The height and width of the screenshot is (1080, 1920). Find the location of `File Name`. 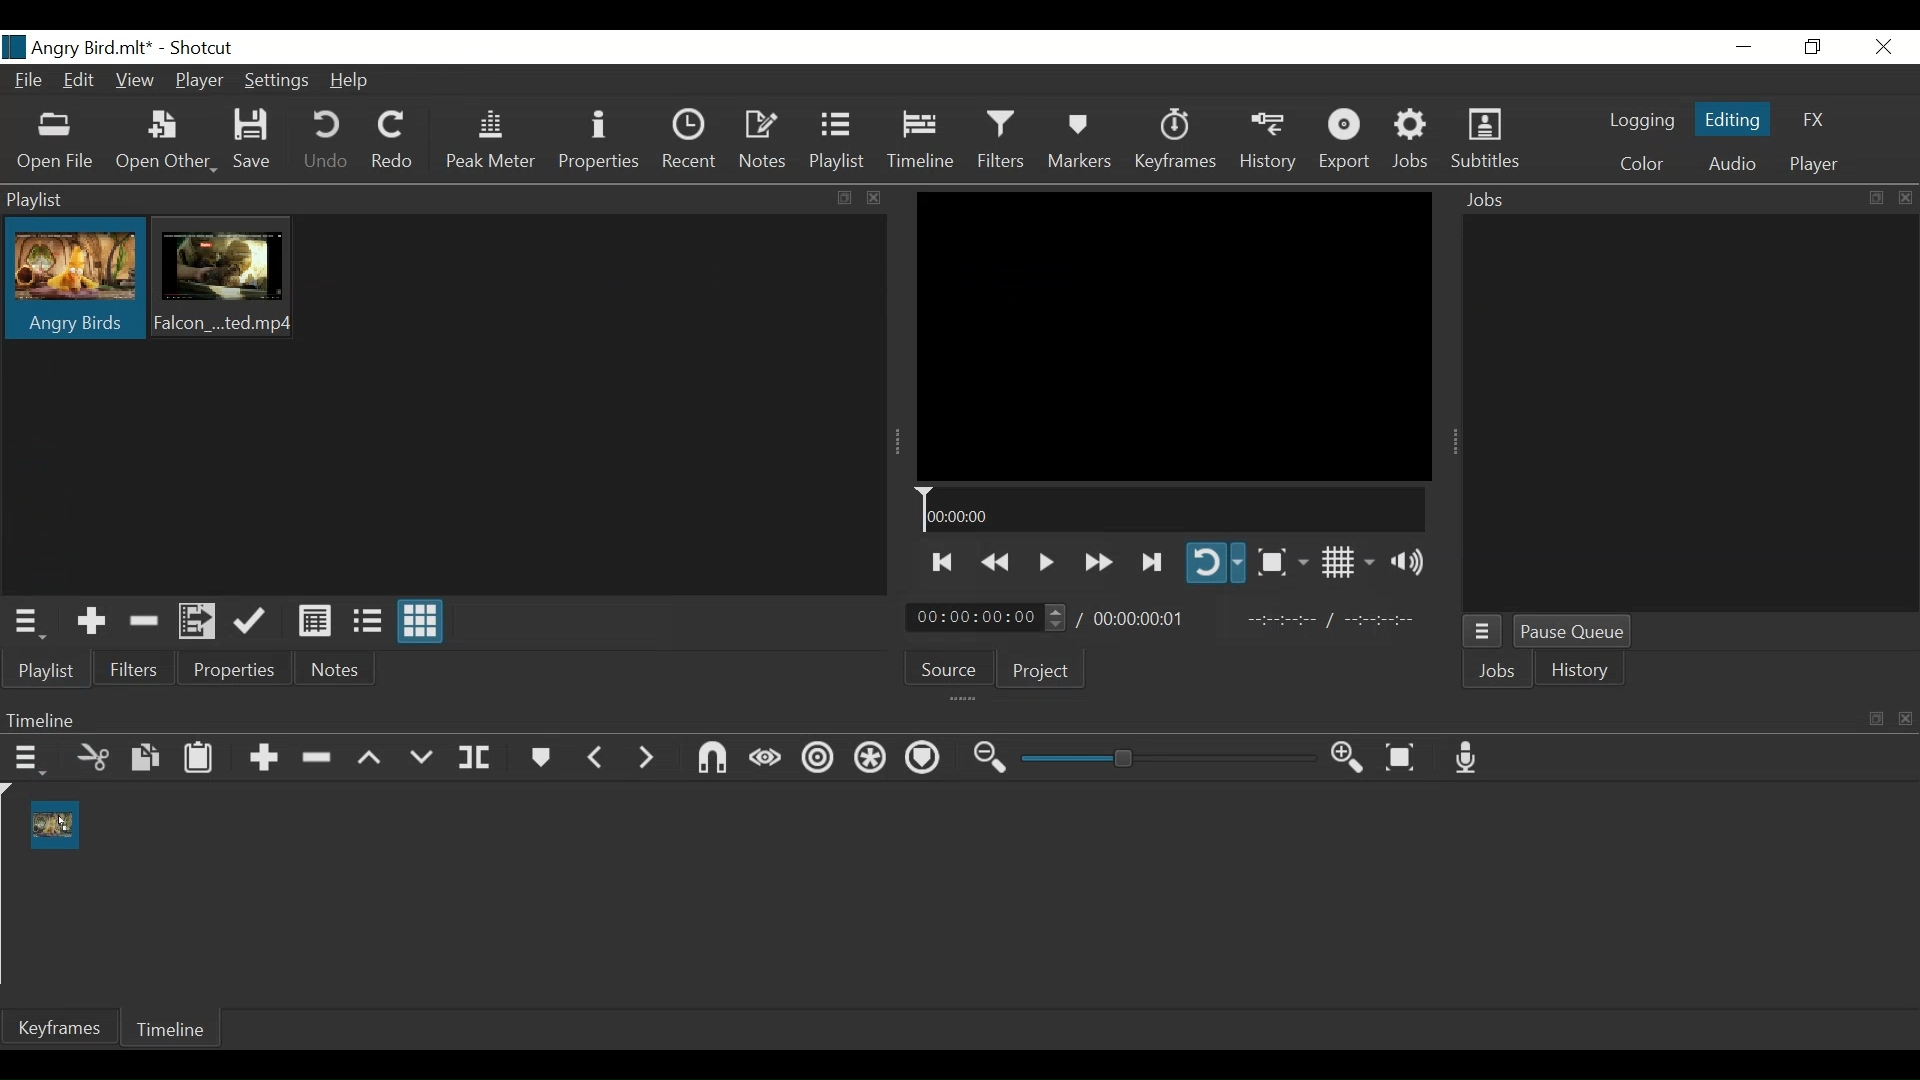

File Name is located at coordinates (79, 47).